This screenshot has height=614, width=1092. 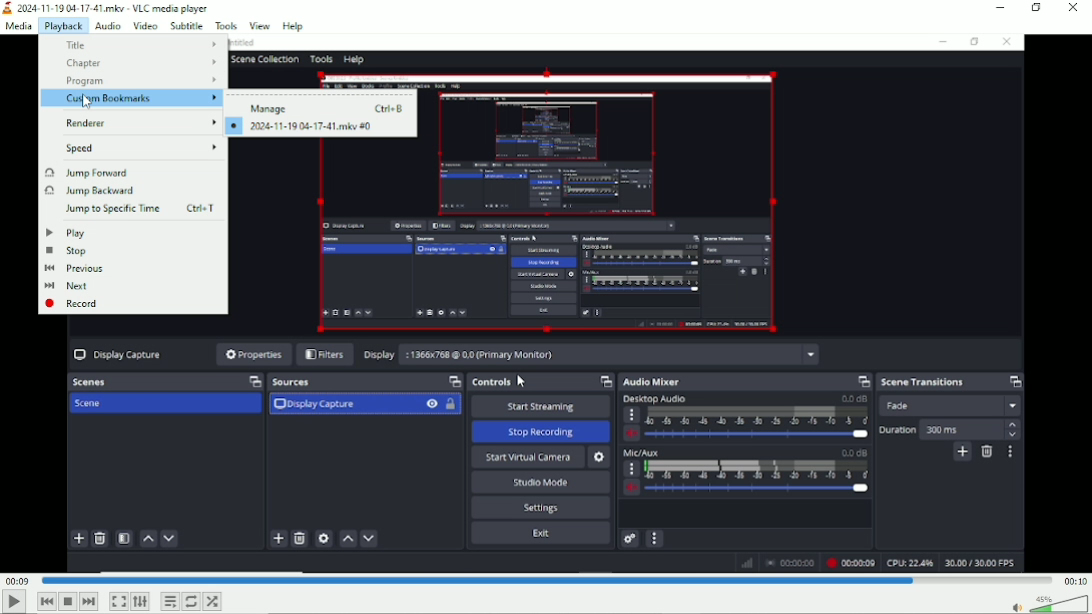 What do you see at coordinates (144, 43) in the screenshot?
I see `Title` at bounding box center [144, 43].